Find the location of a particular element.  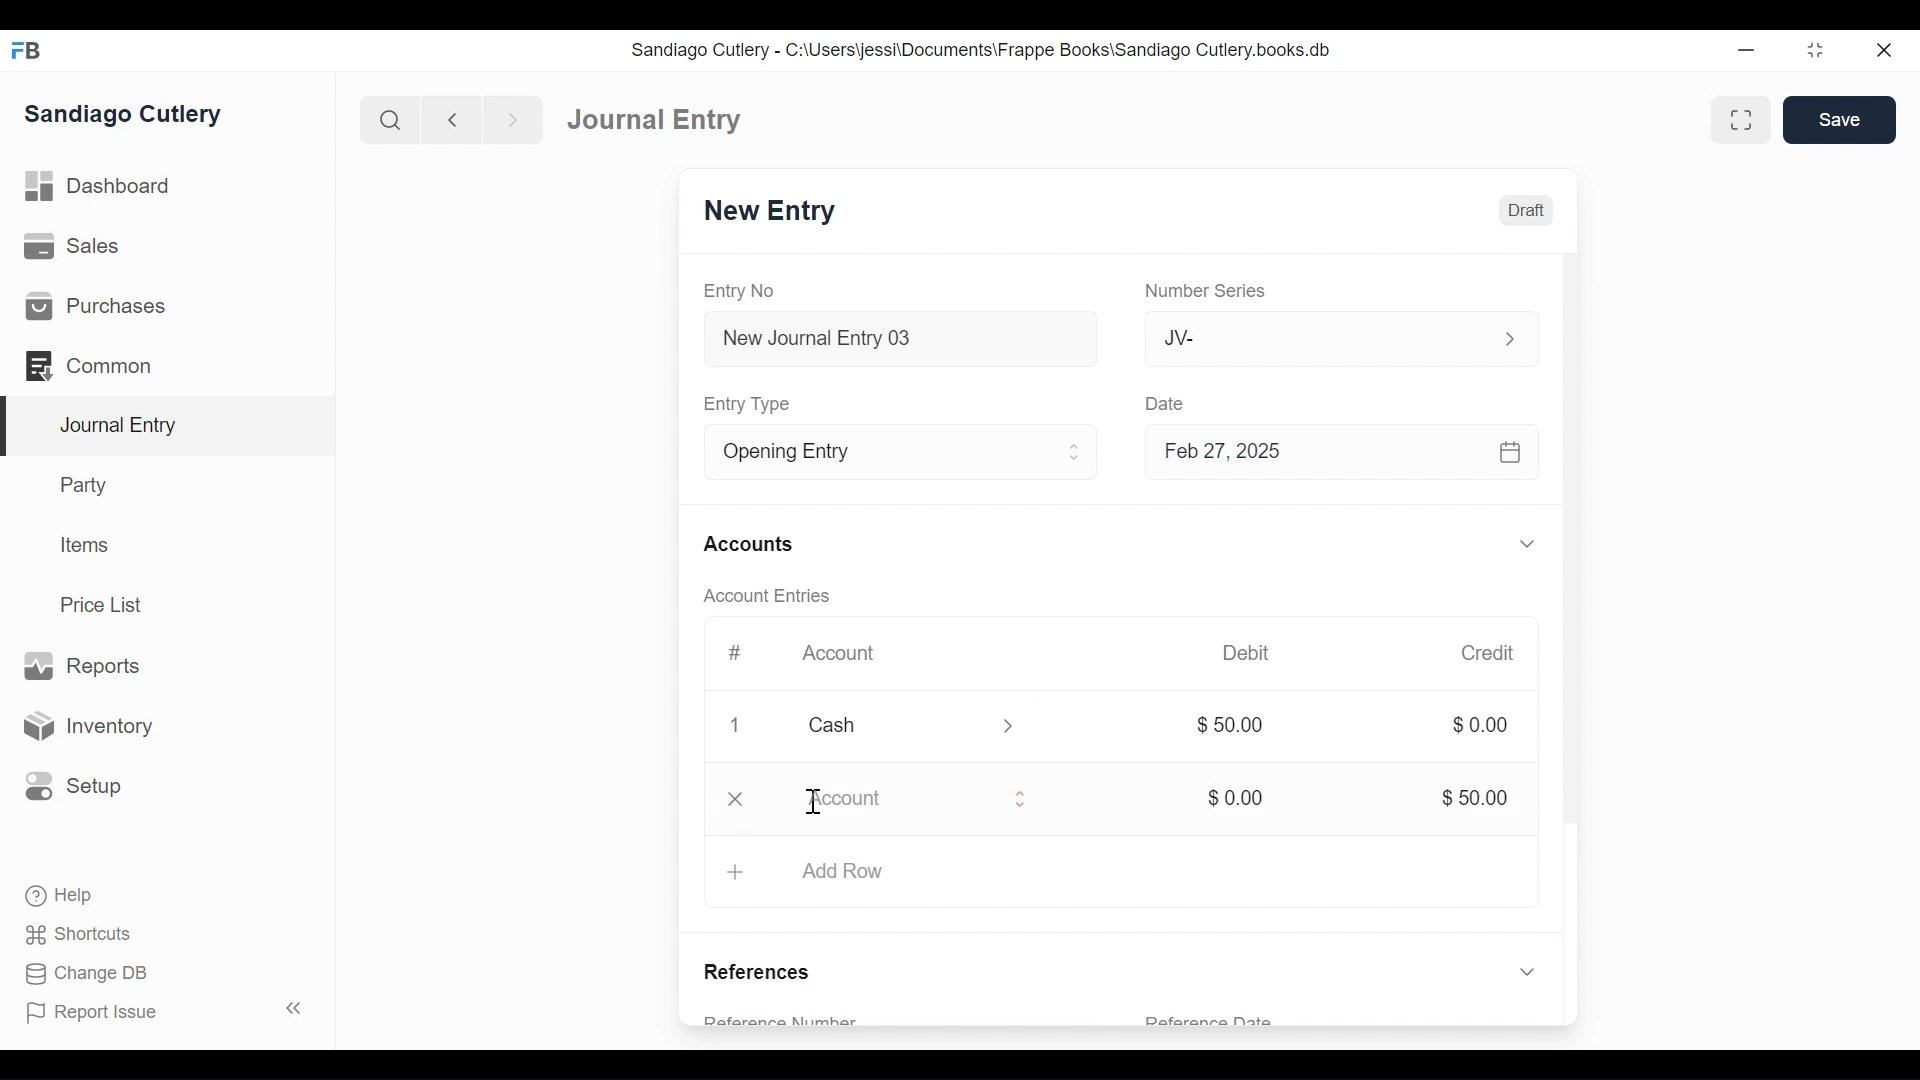

Entry Type is located at coordinates (751, 405).